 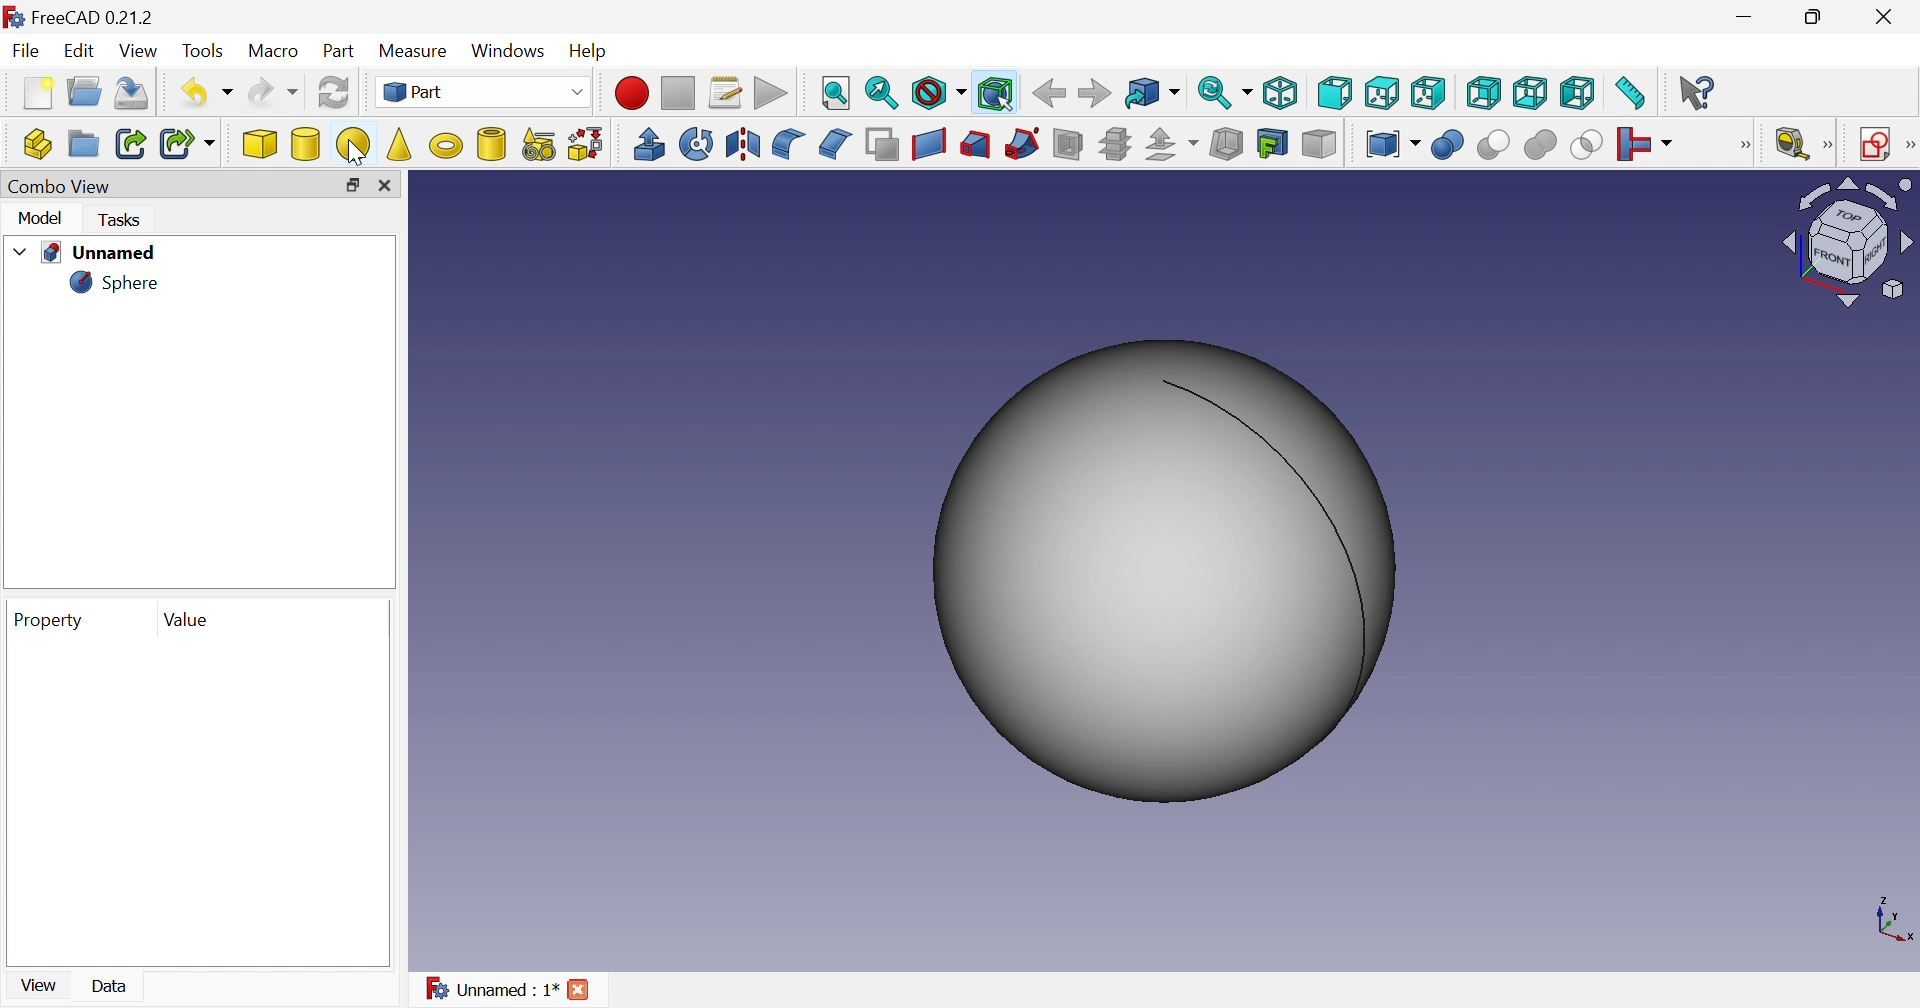 I want to click on Cross-sections, so click(x=1114, y=144).